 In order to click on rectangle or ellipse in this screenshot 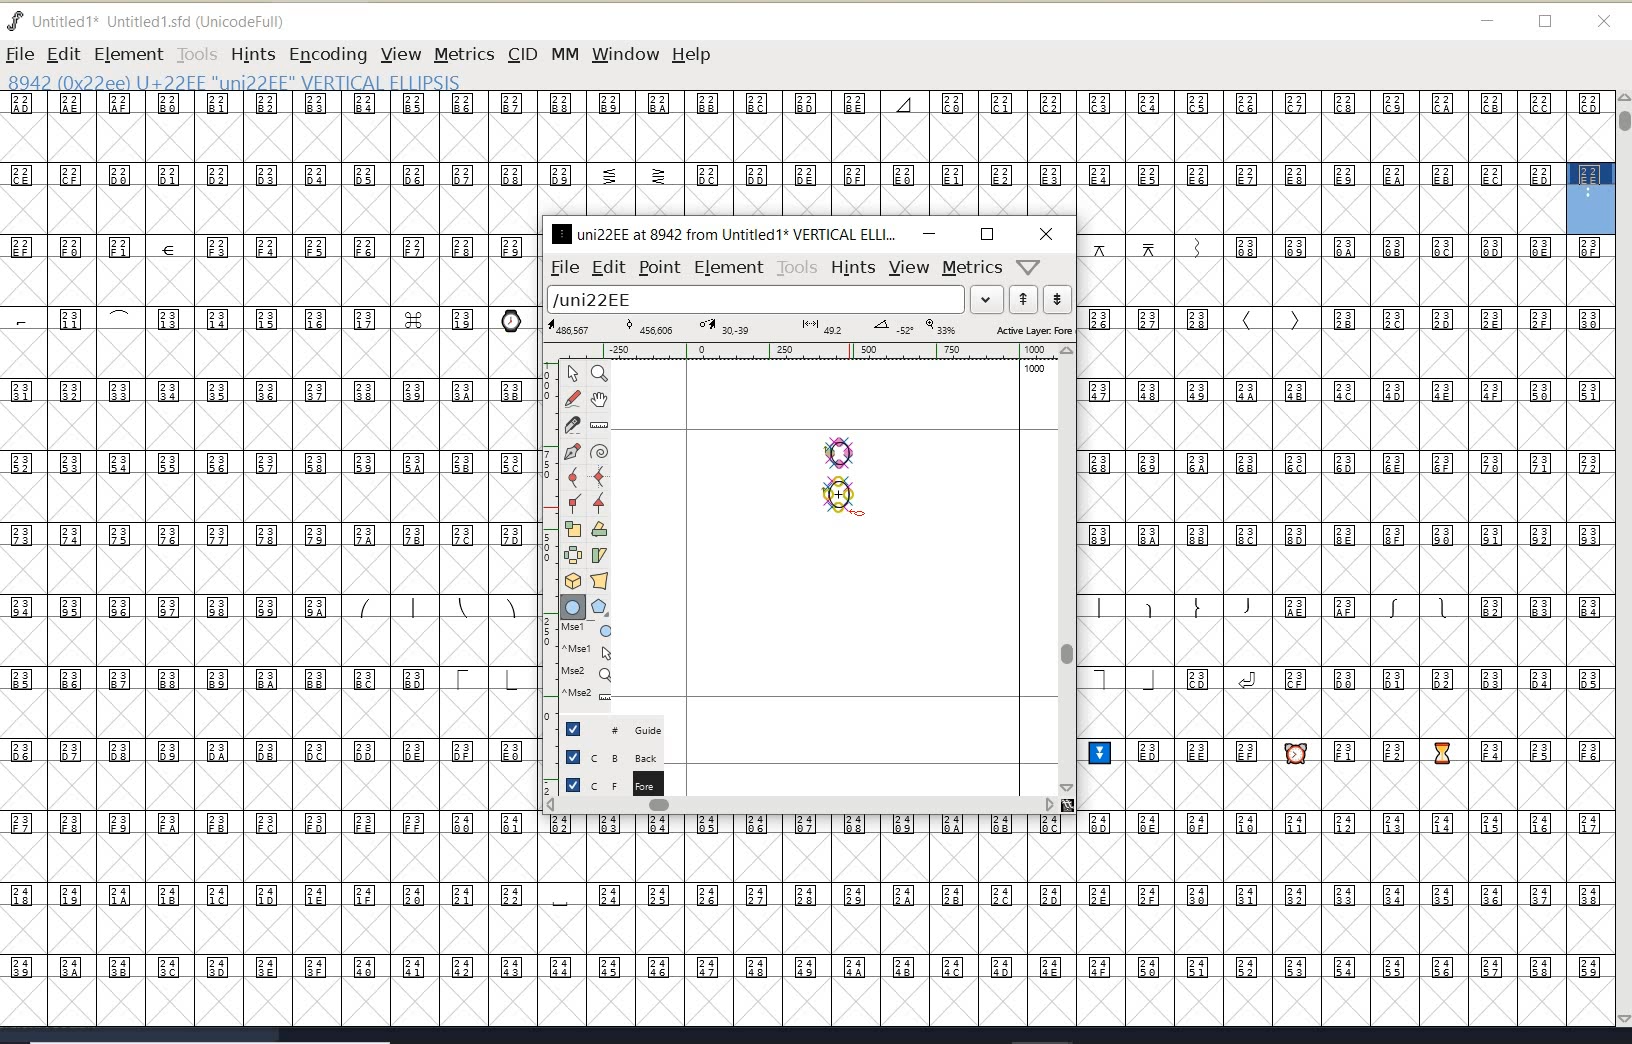, I will do `click(574, 608)`.